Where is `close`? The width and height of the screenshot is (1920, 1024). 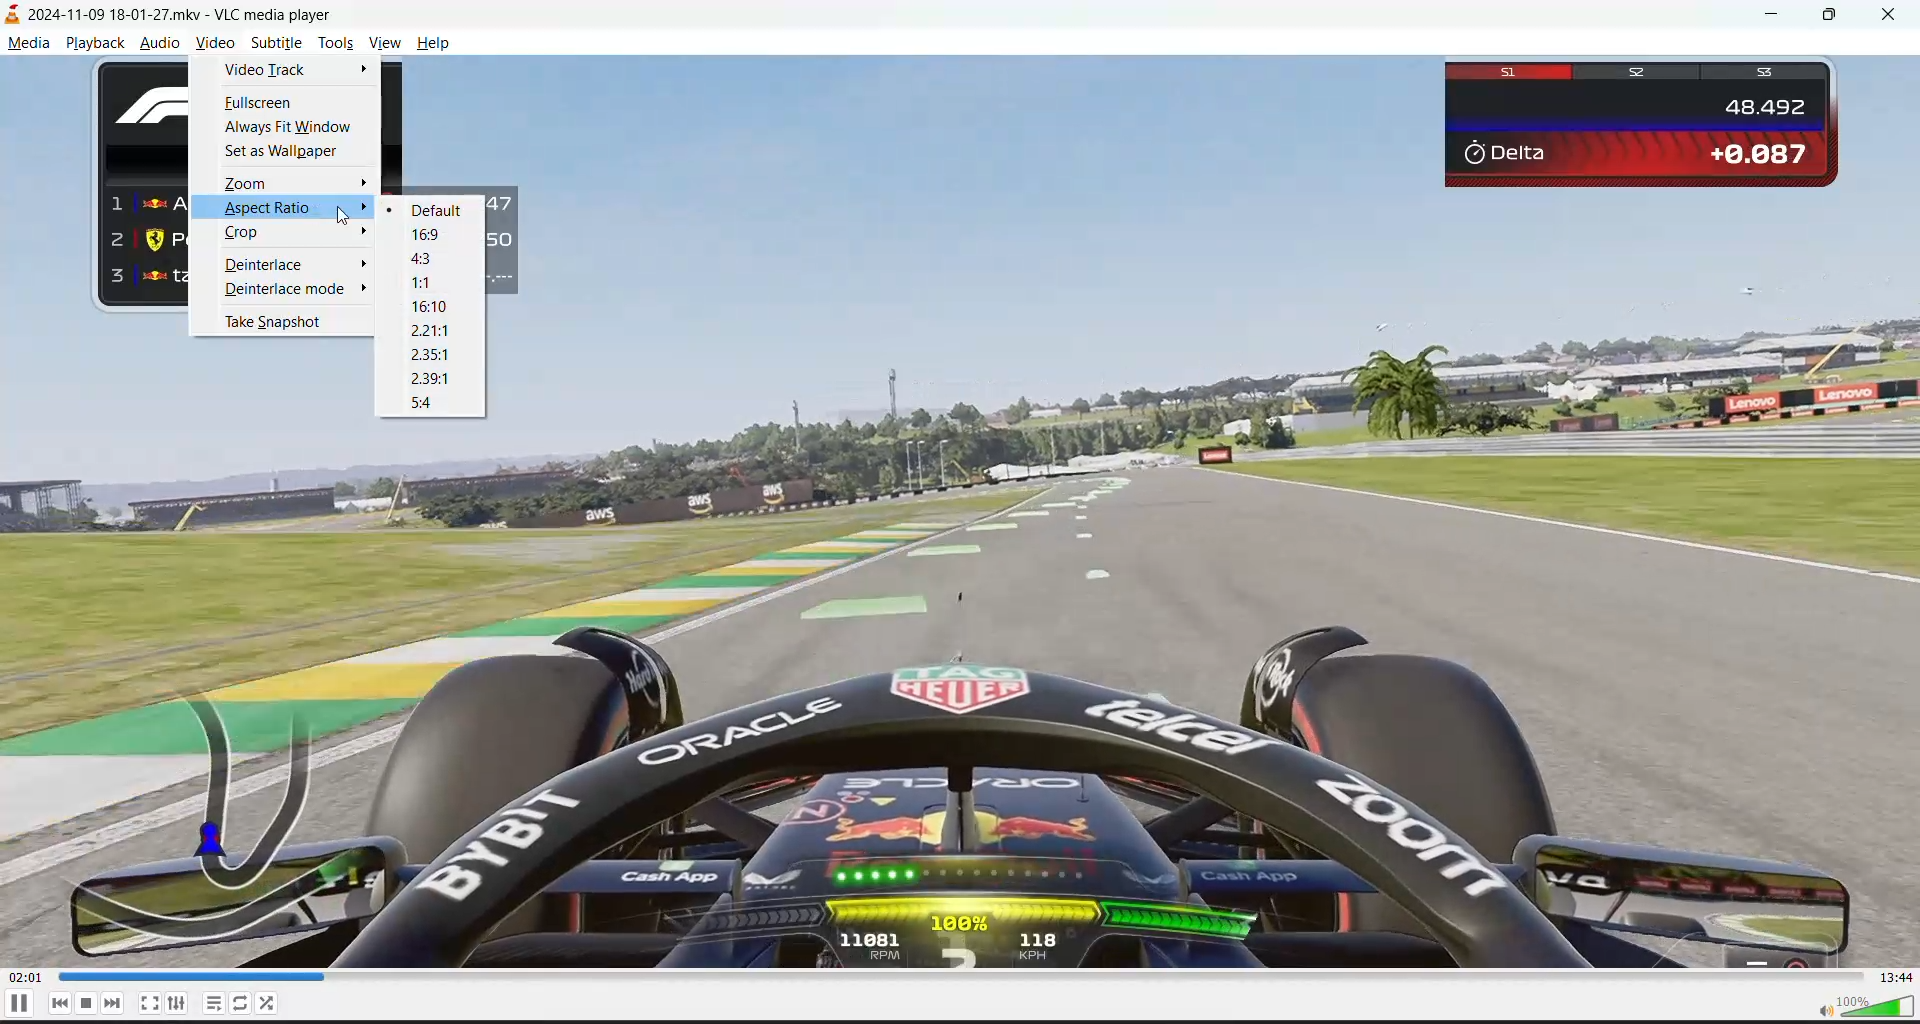
close is located at coordinates (1883, 17).